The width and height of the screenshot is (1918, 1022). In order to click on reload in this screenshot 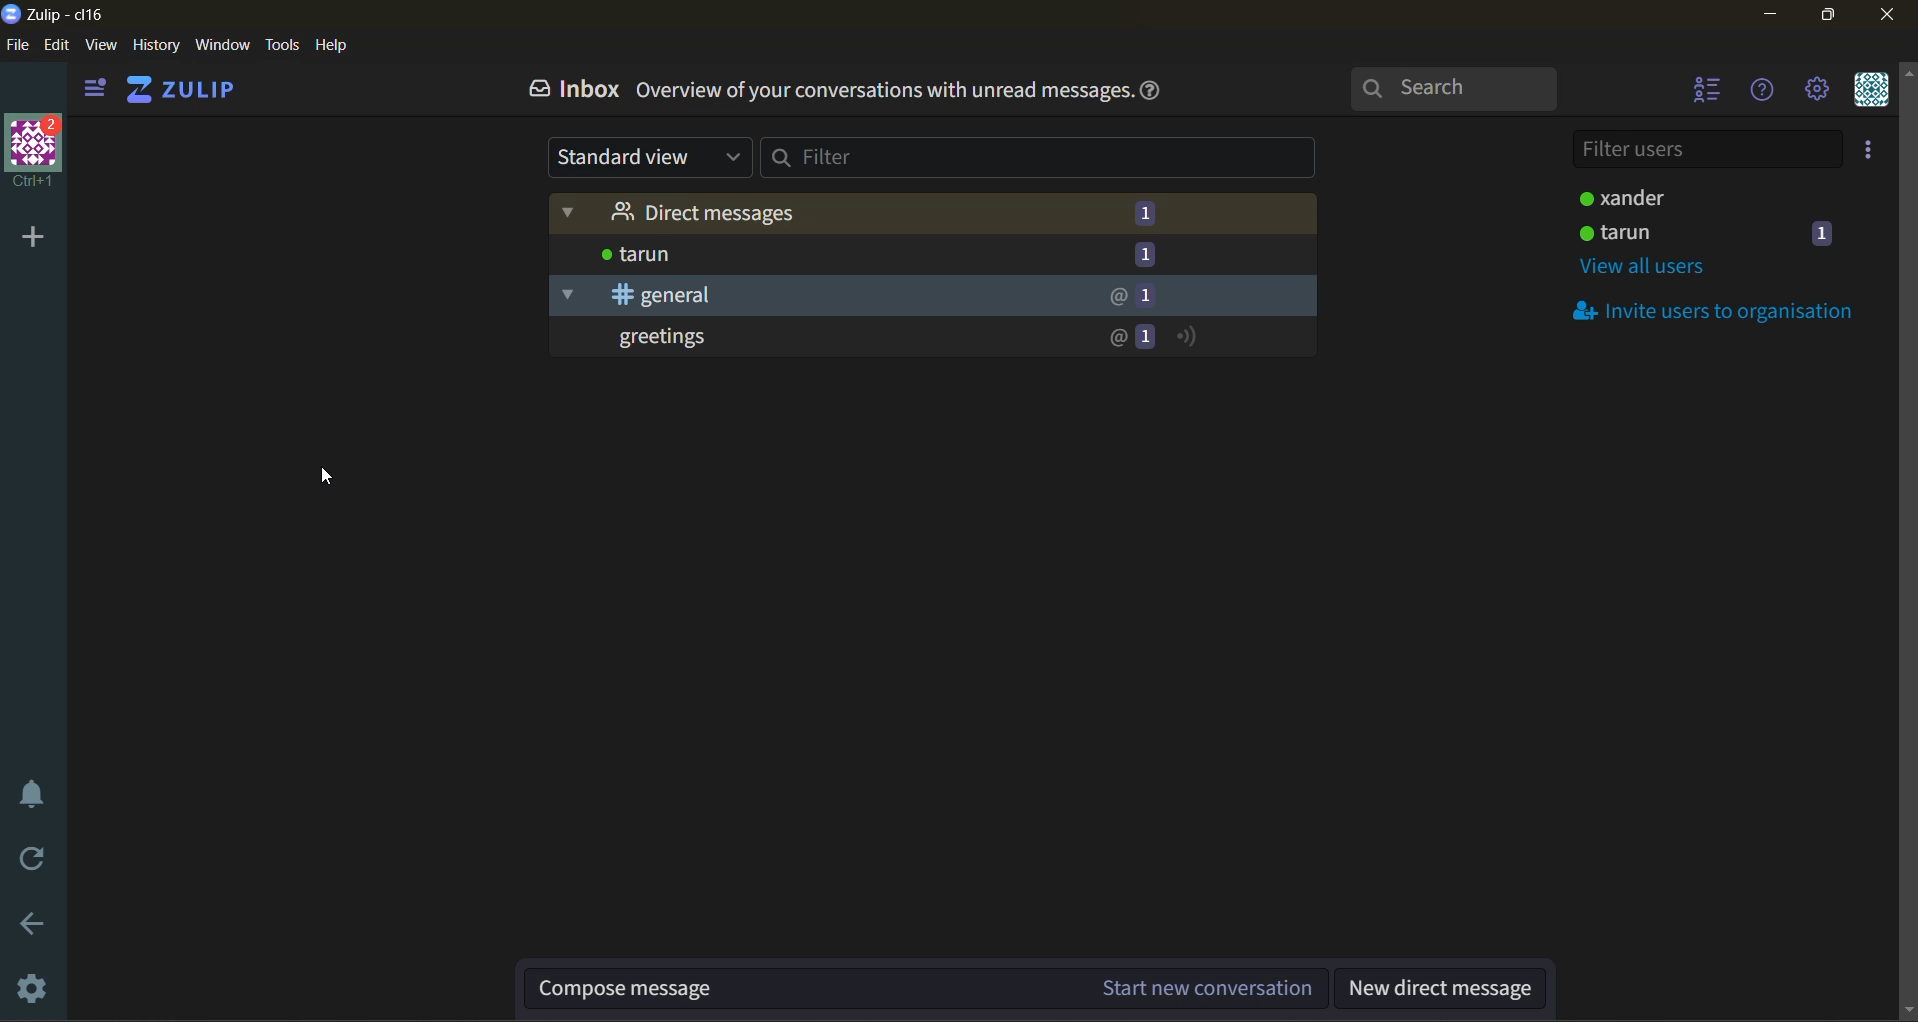, I will do `click(34, 855)`.